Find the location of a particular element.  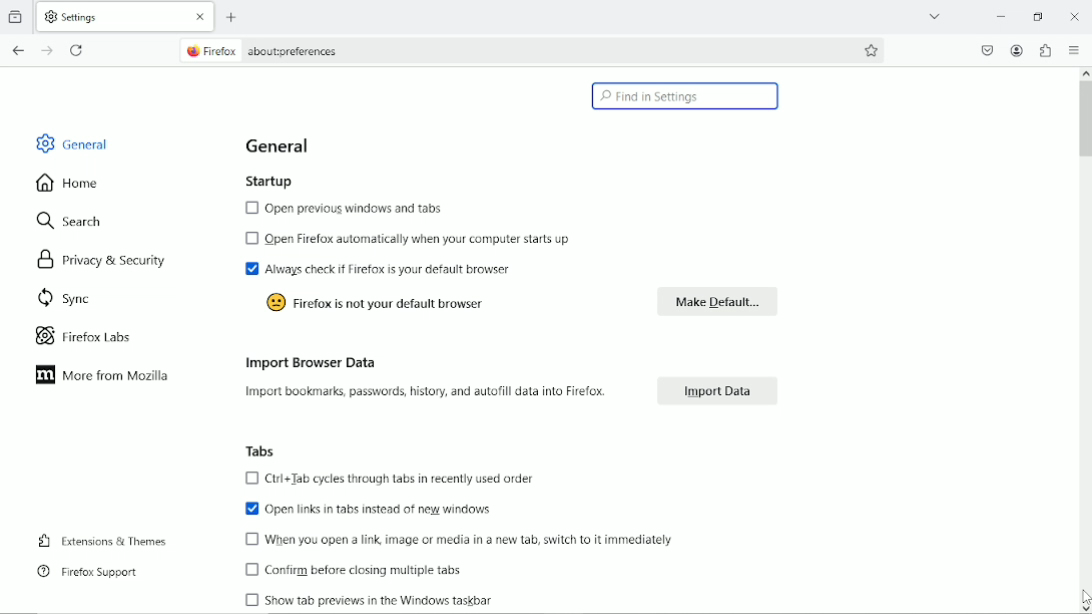

Find in Settings is located at coordinates (685, 96).